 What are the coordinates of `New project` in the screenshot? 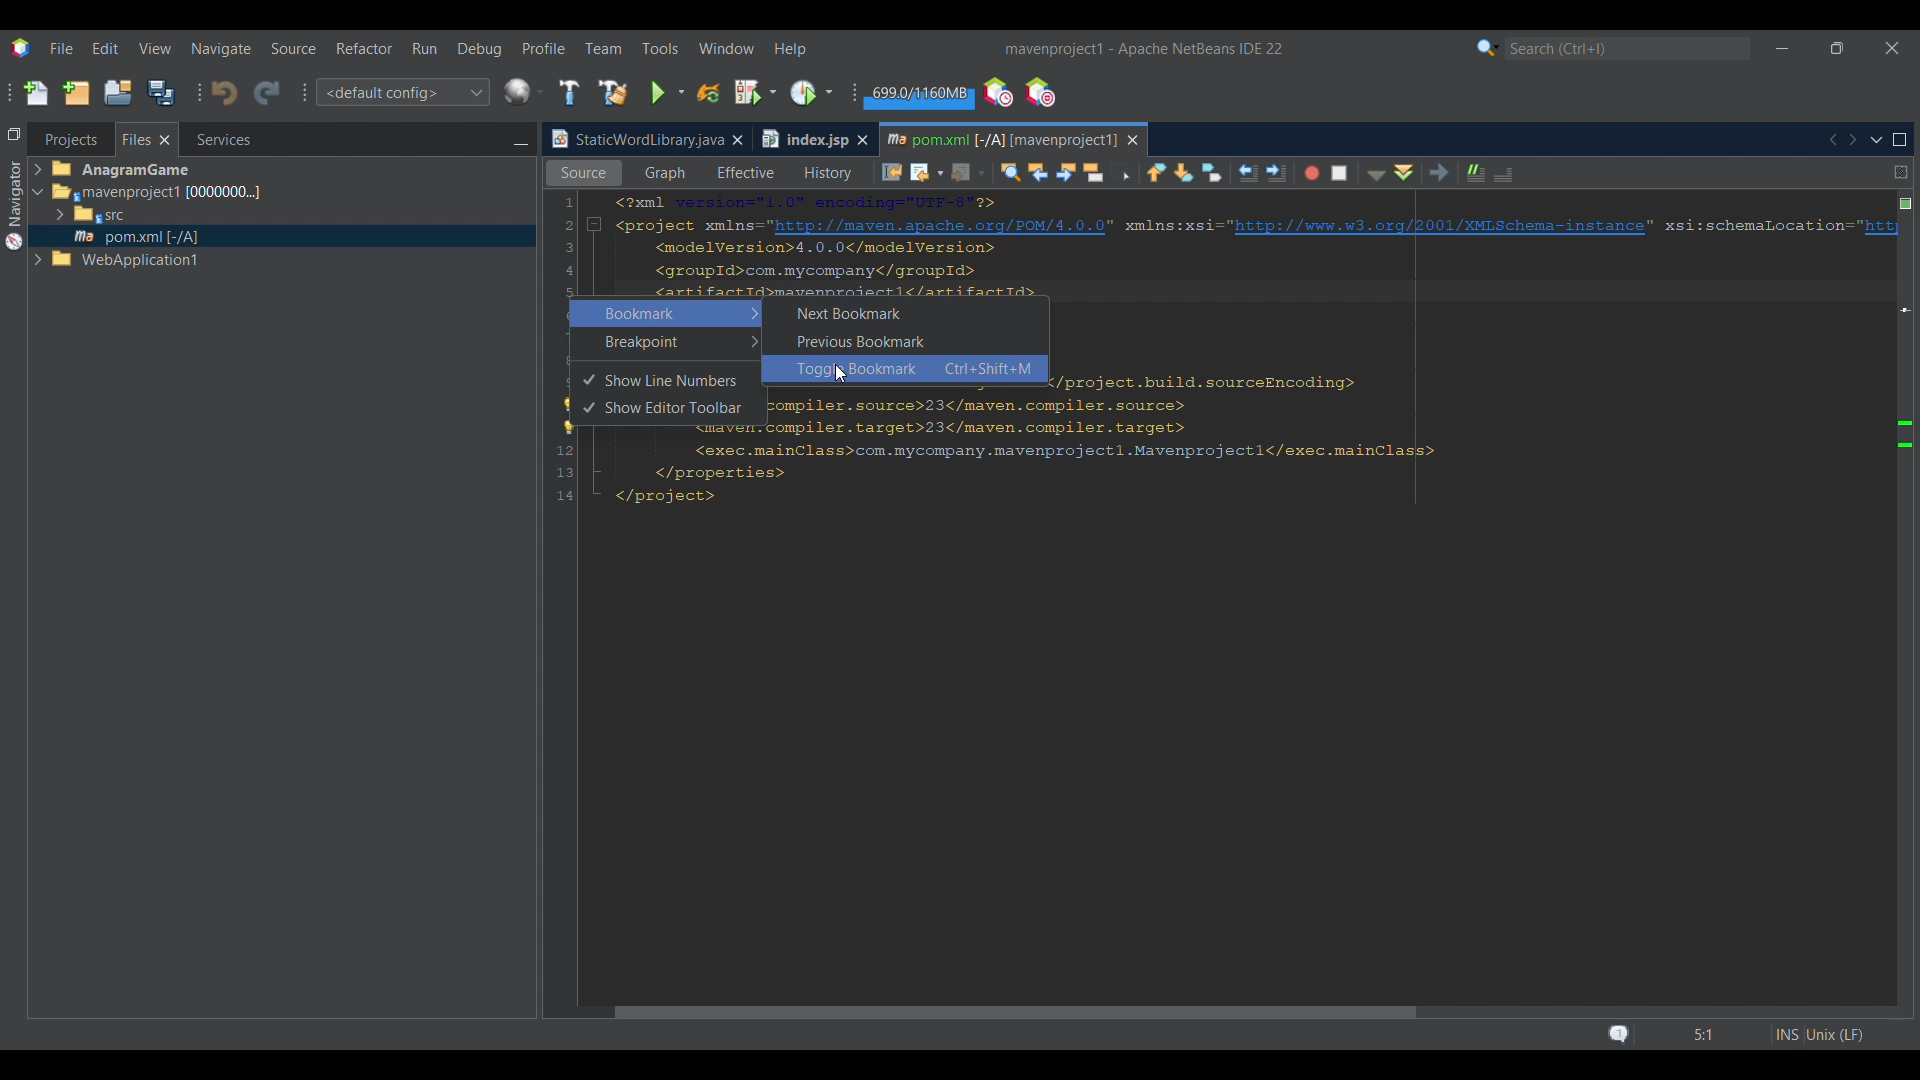 It's located at (76, 92).